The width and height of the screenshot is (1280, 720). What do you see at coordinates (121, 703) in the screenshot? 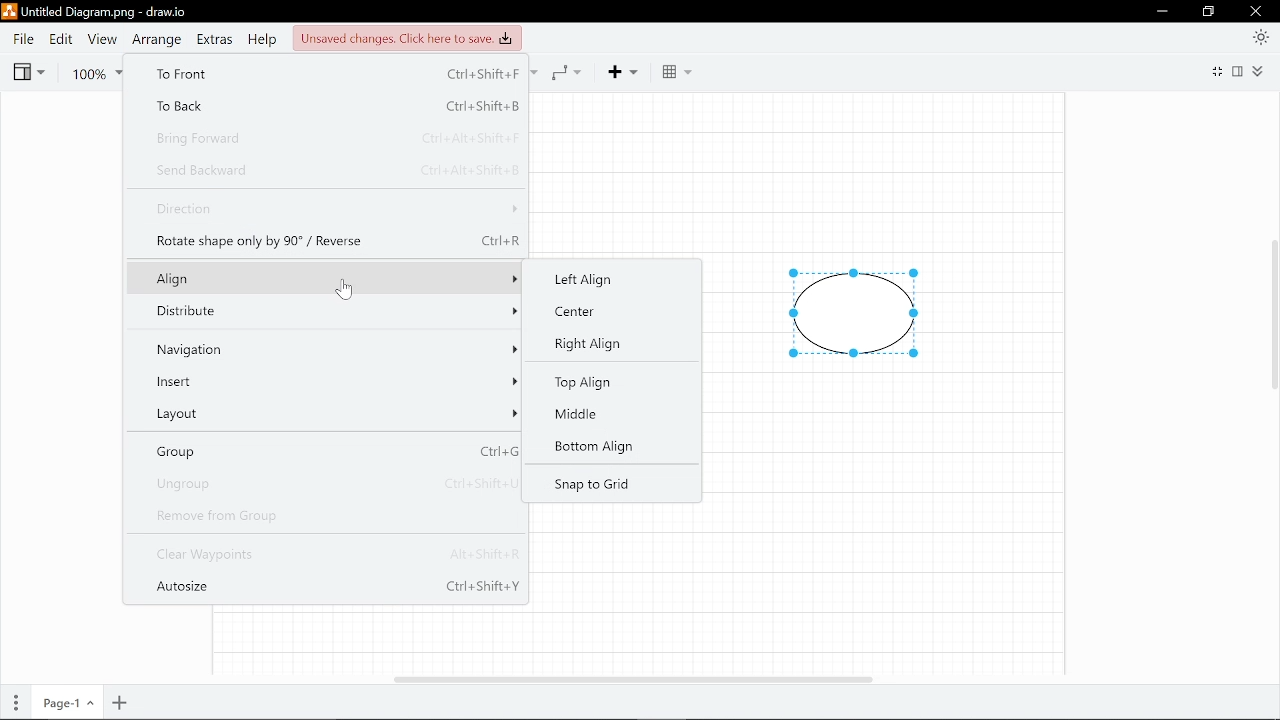
I see `Add page` at bounding box center [121, 703].